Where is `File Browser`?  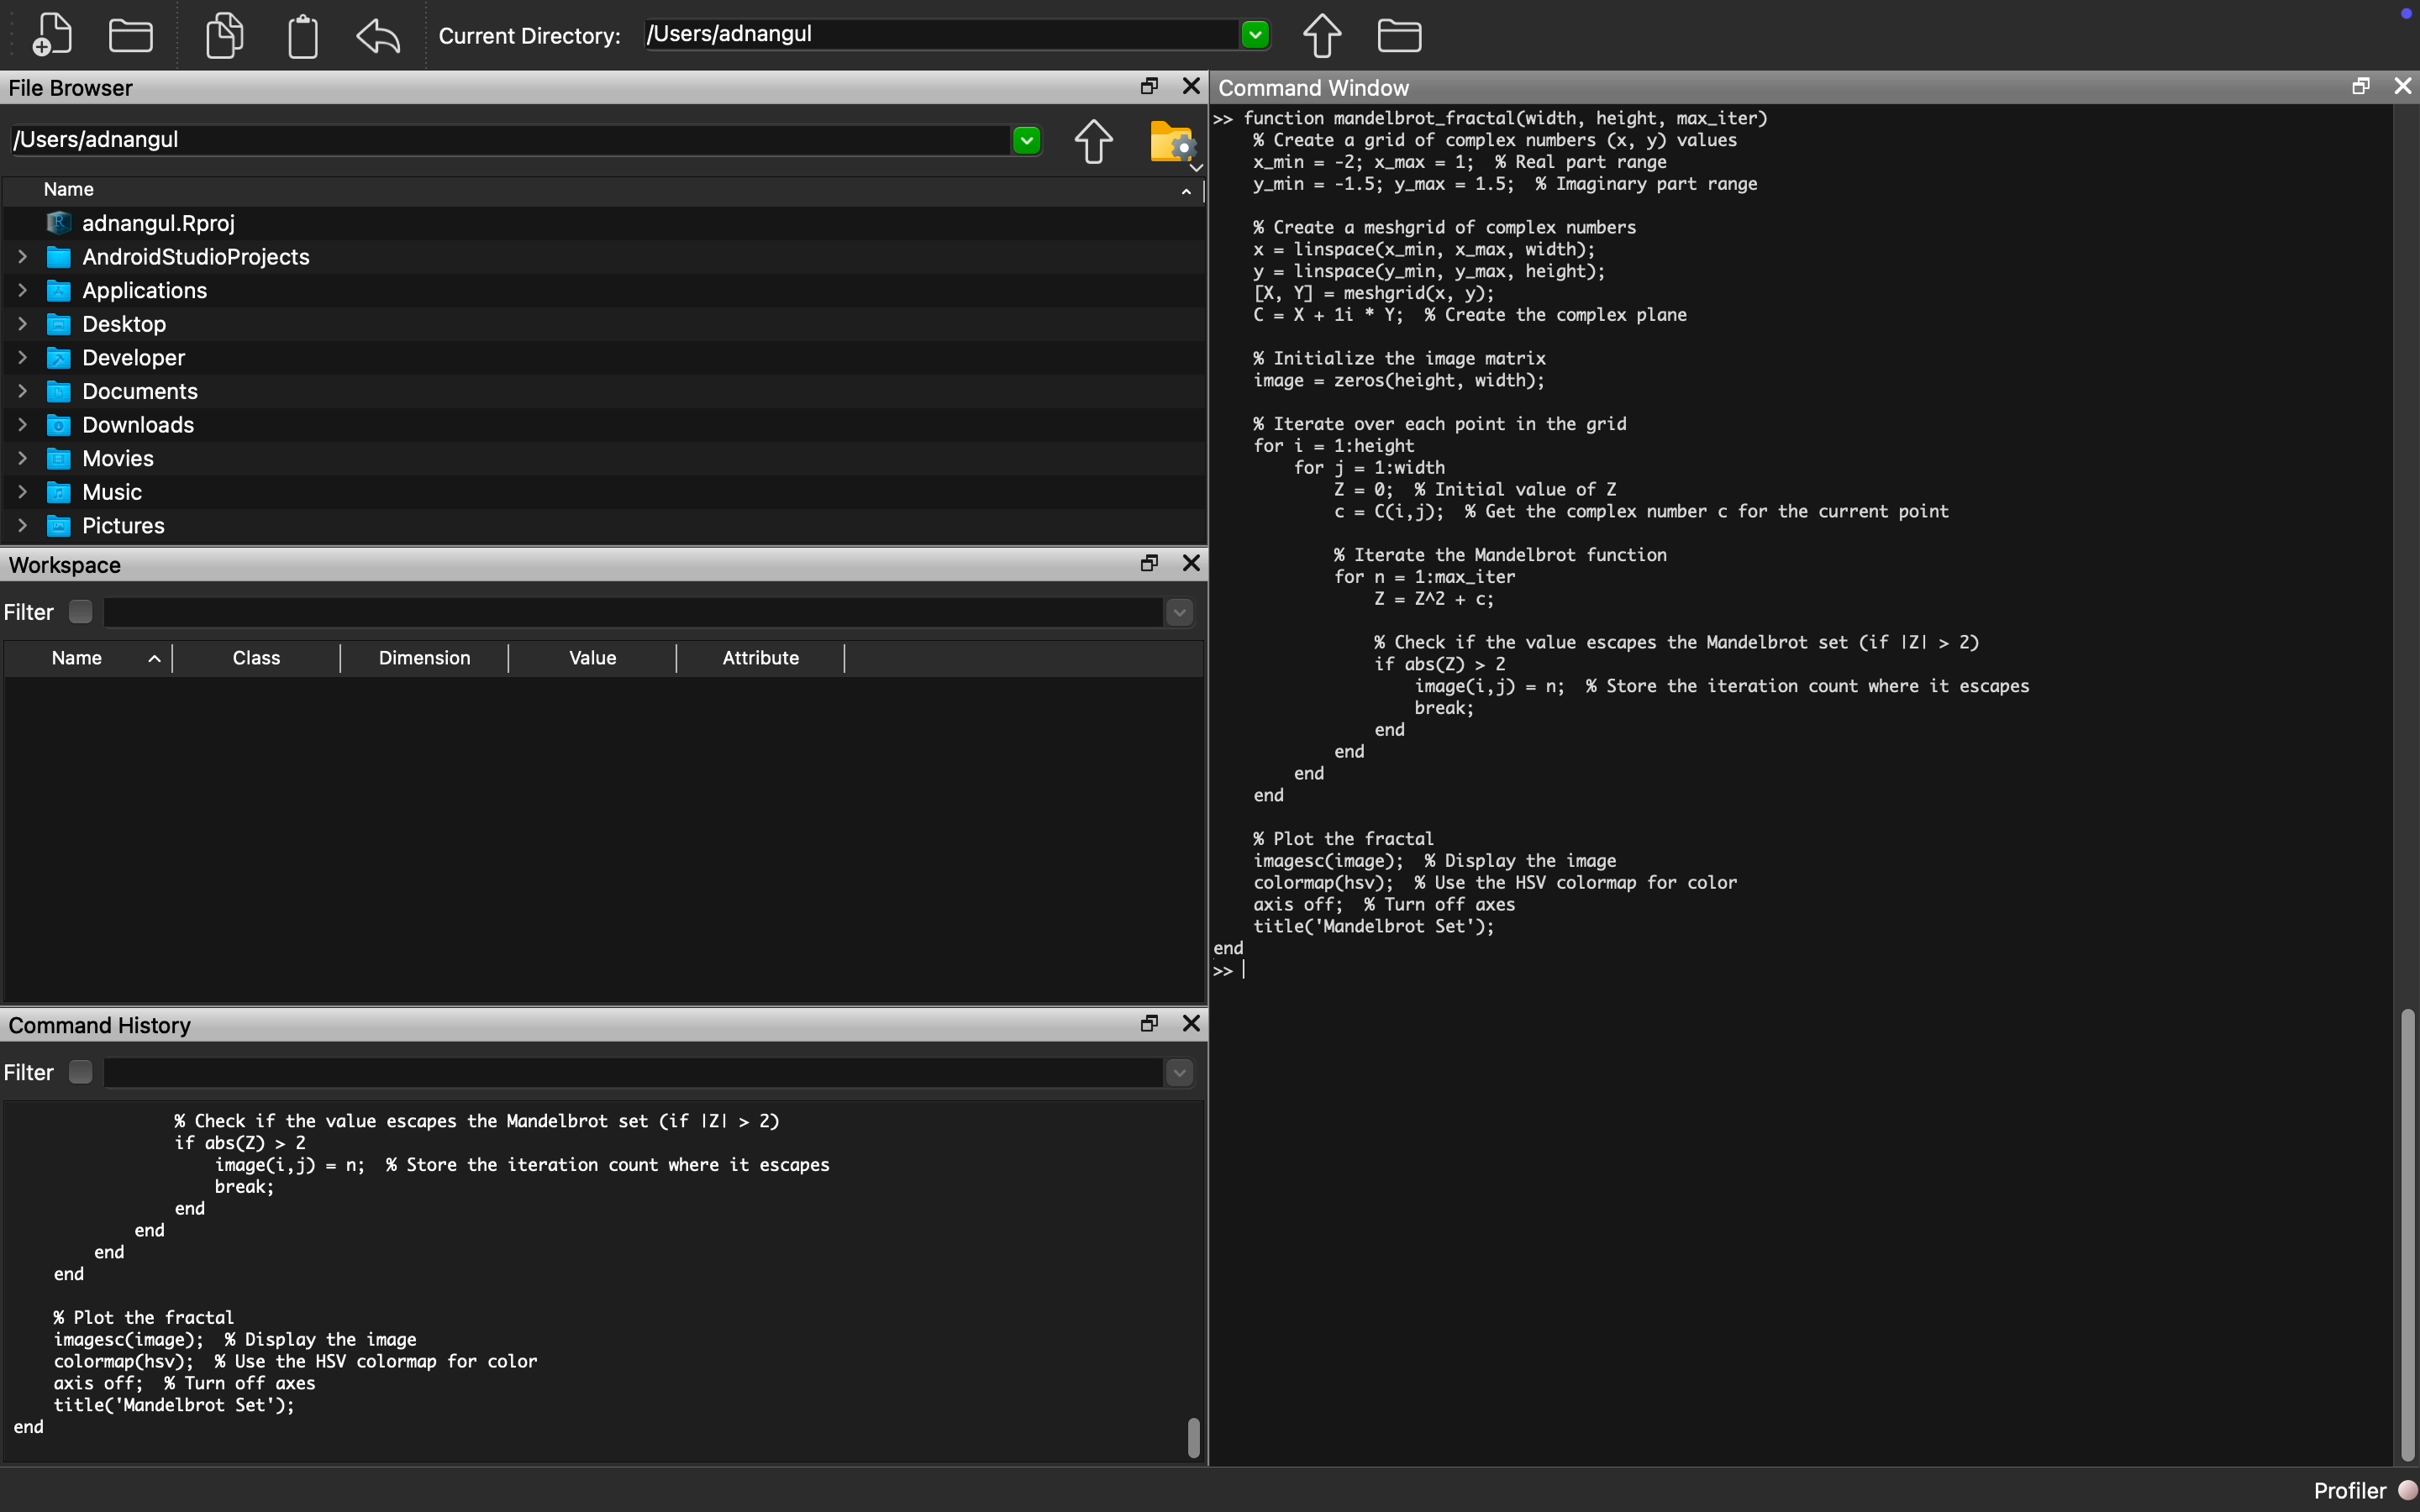
File Browser is located at coordinates (71, 91).